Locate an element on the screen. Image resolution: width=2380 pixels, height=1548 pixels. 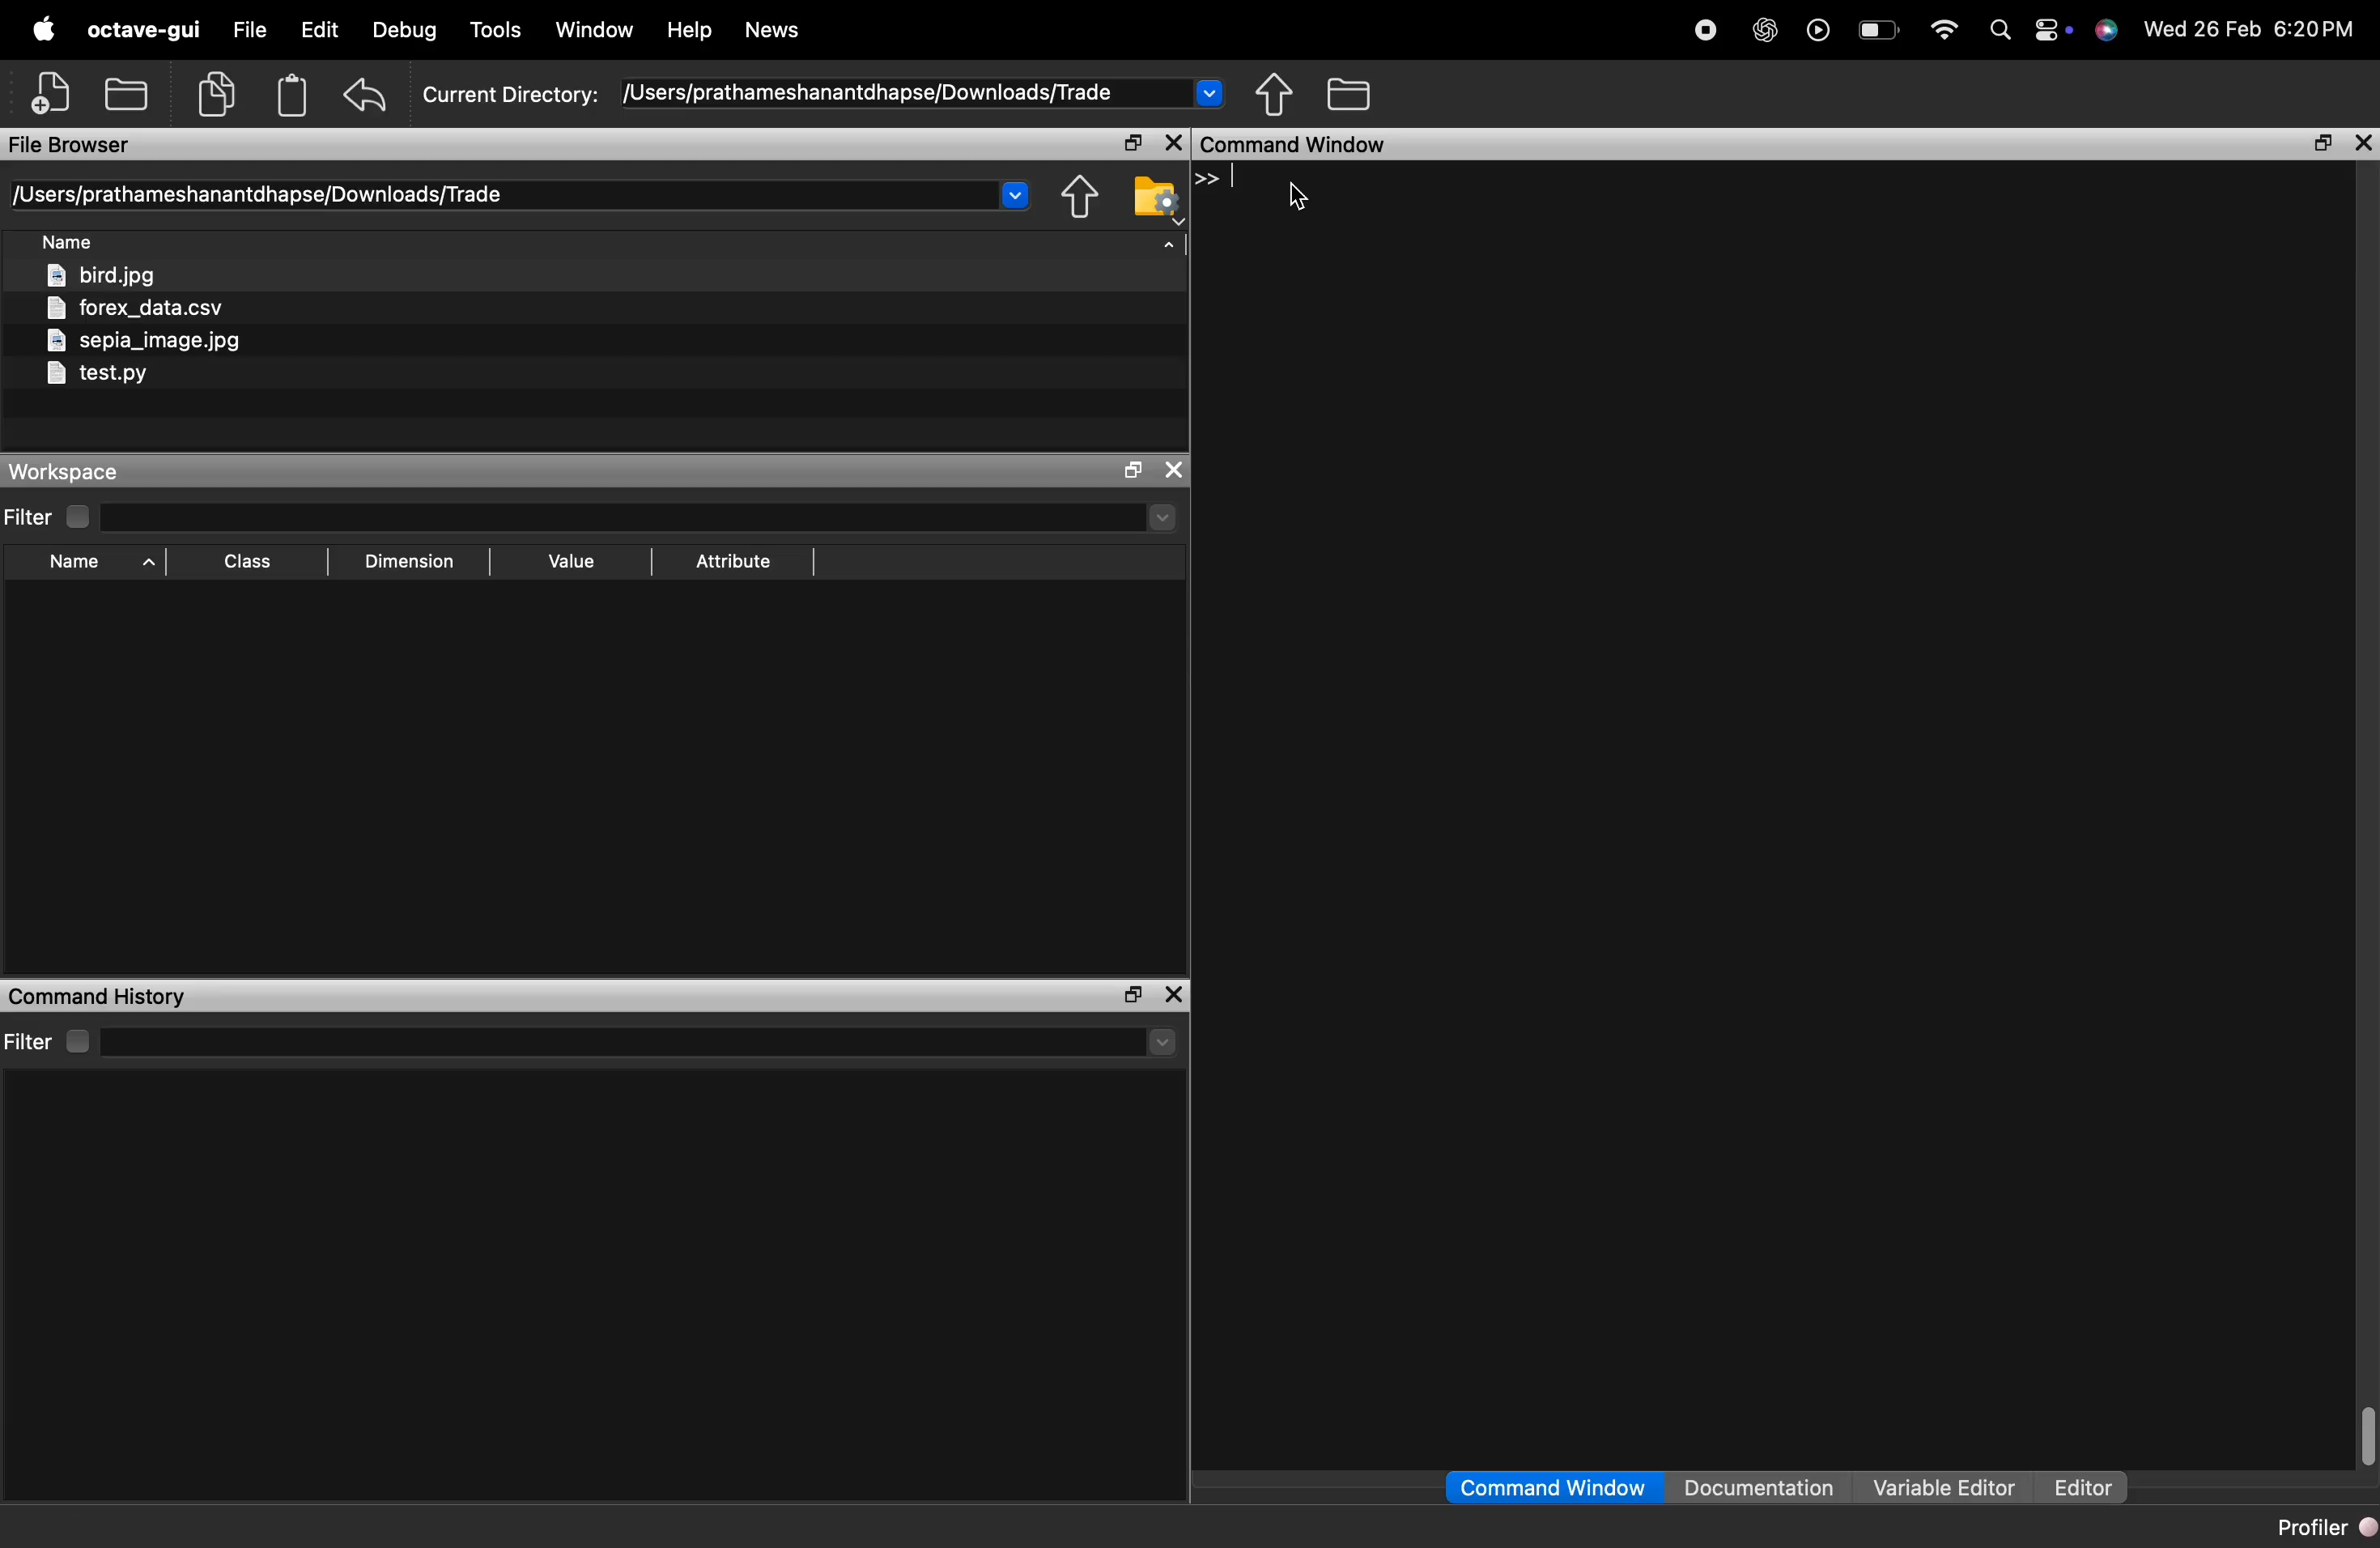
chatgpt is located at coordinates (1764, 29).